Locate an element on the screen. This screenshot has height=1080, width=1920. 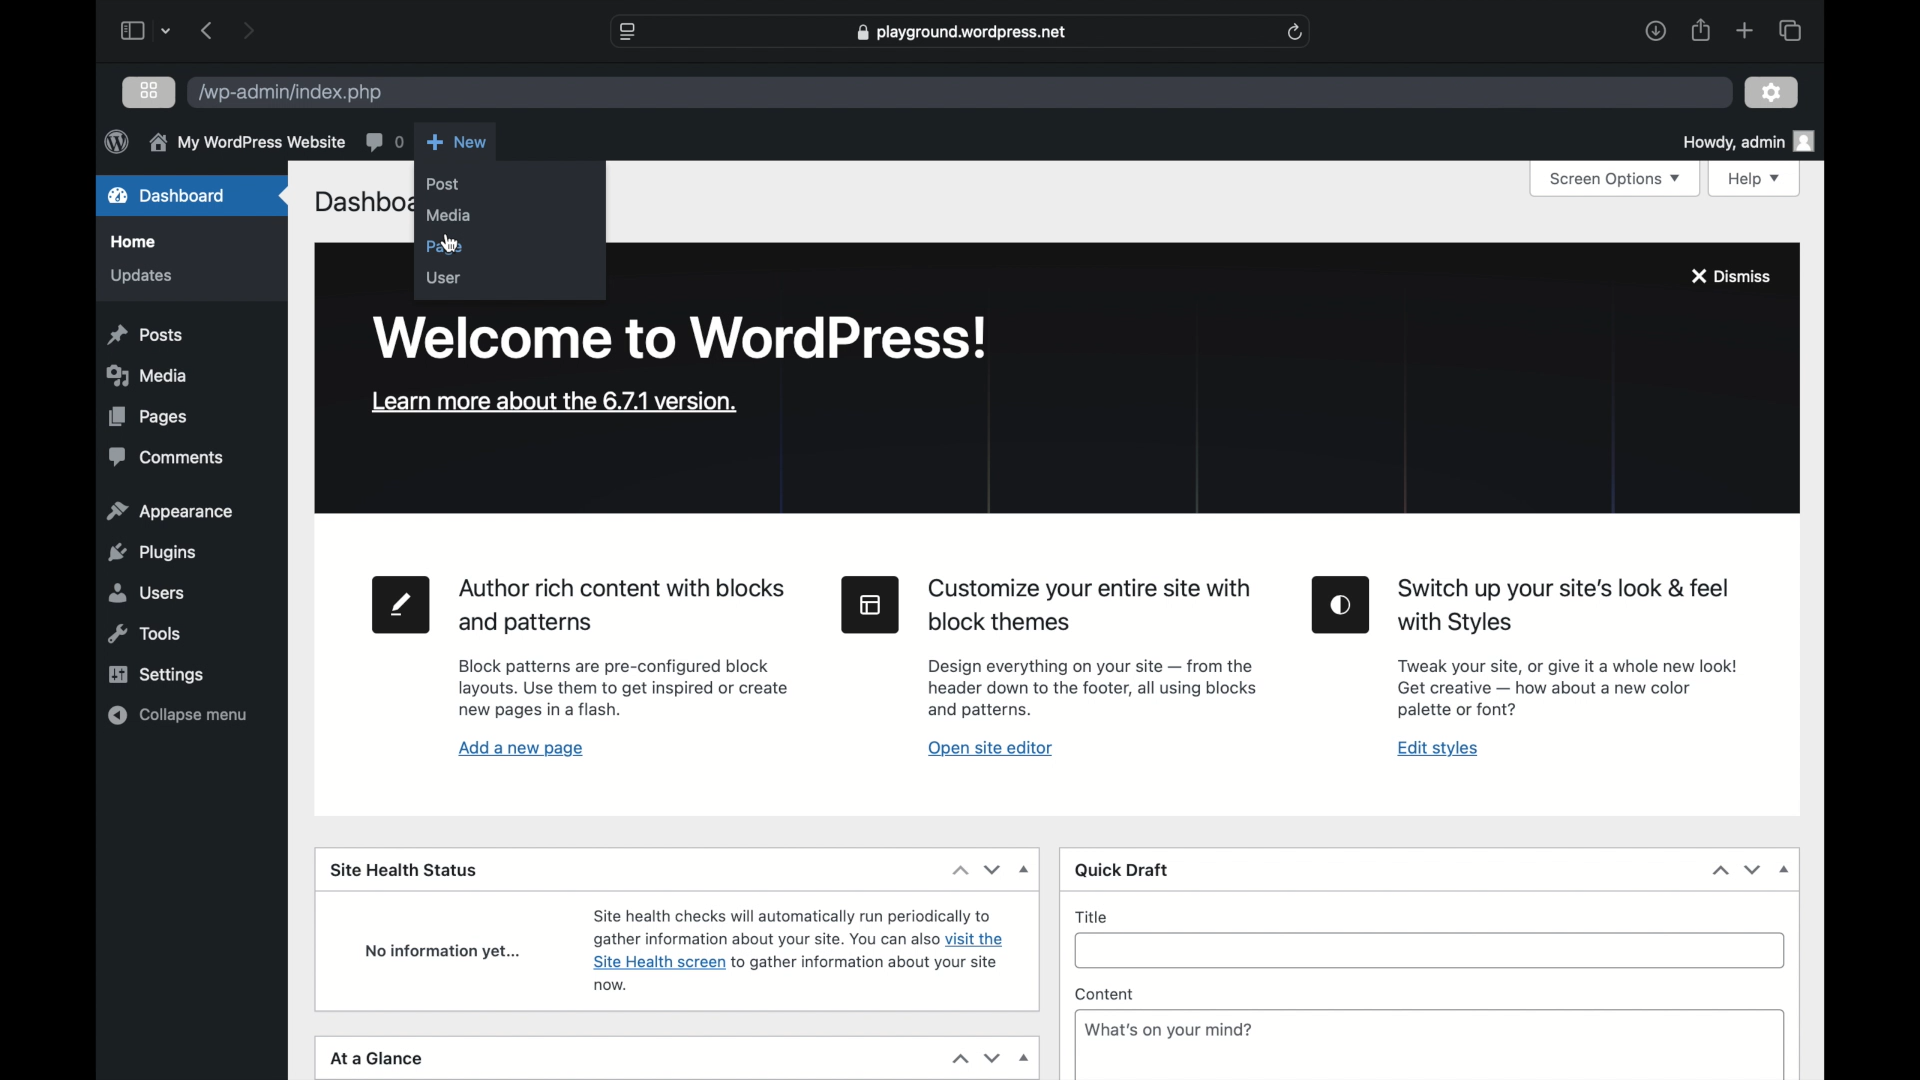
new is located at coordinates (457, 142).